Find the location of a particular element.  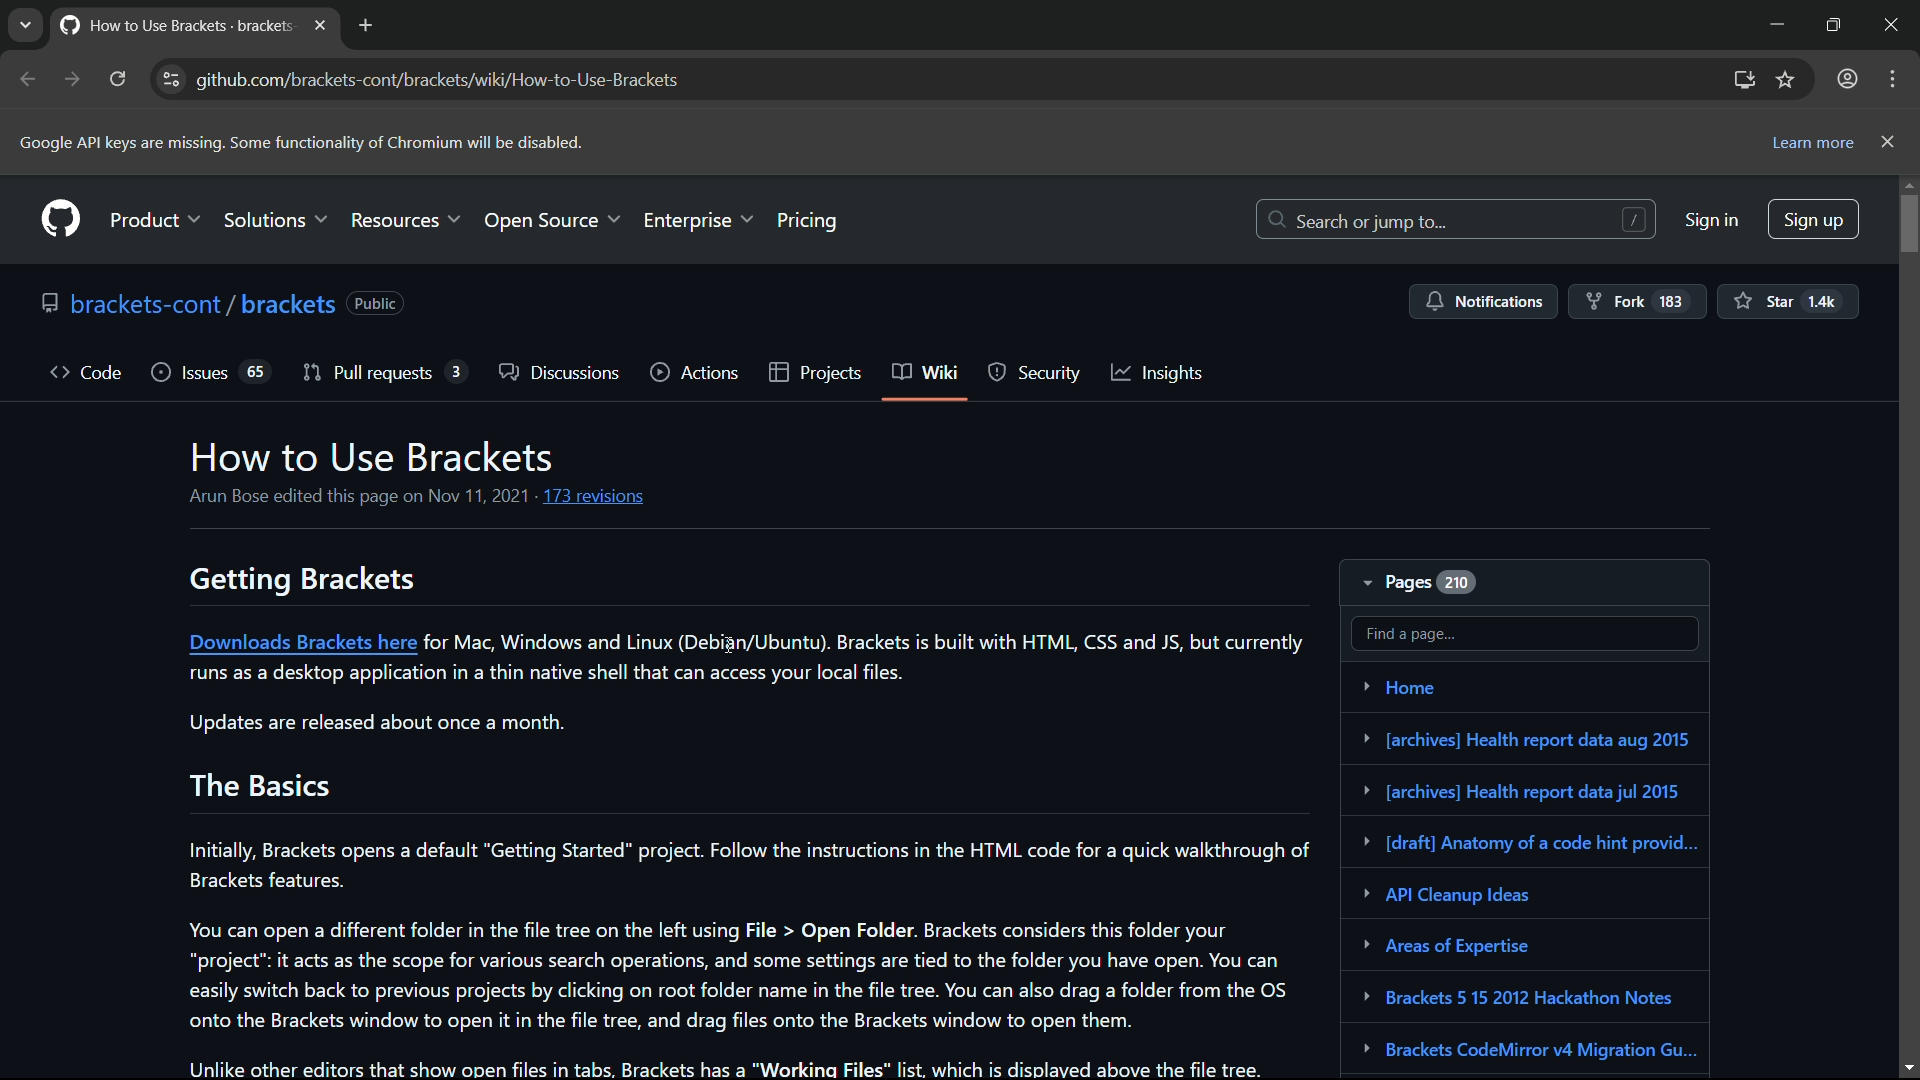

Arun Bose edited this page on Nov 11, 2021 - 173 revisions is located at coordinates (409, 498).